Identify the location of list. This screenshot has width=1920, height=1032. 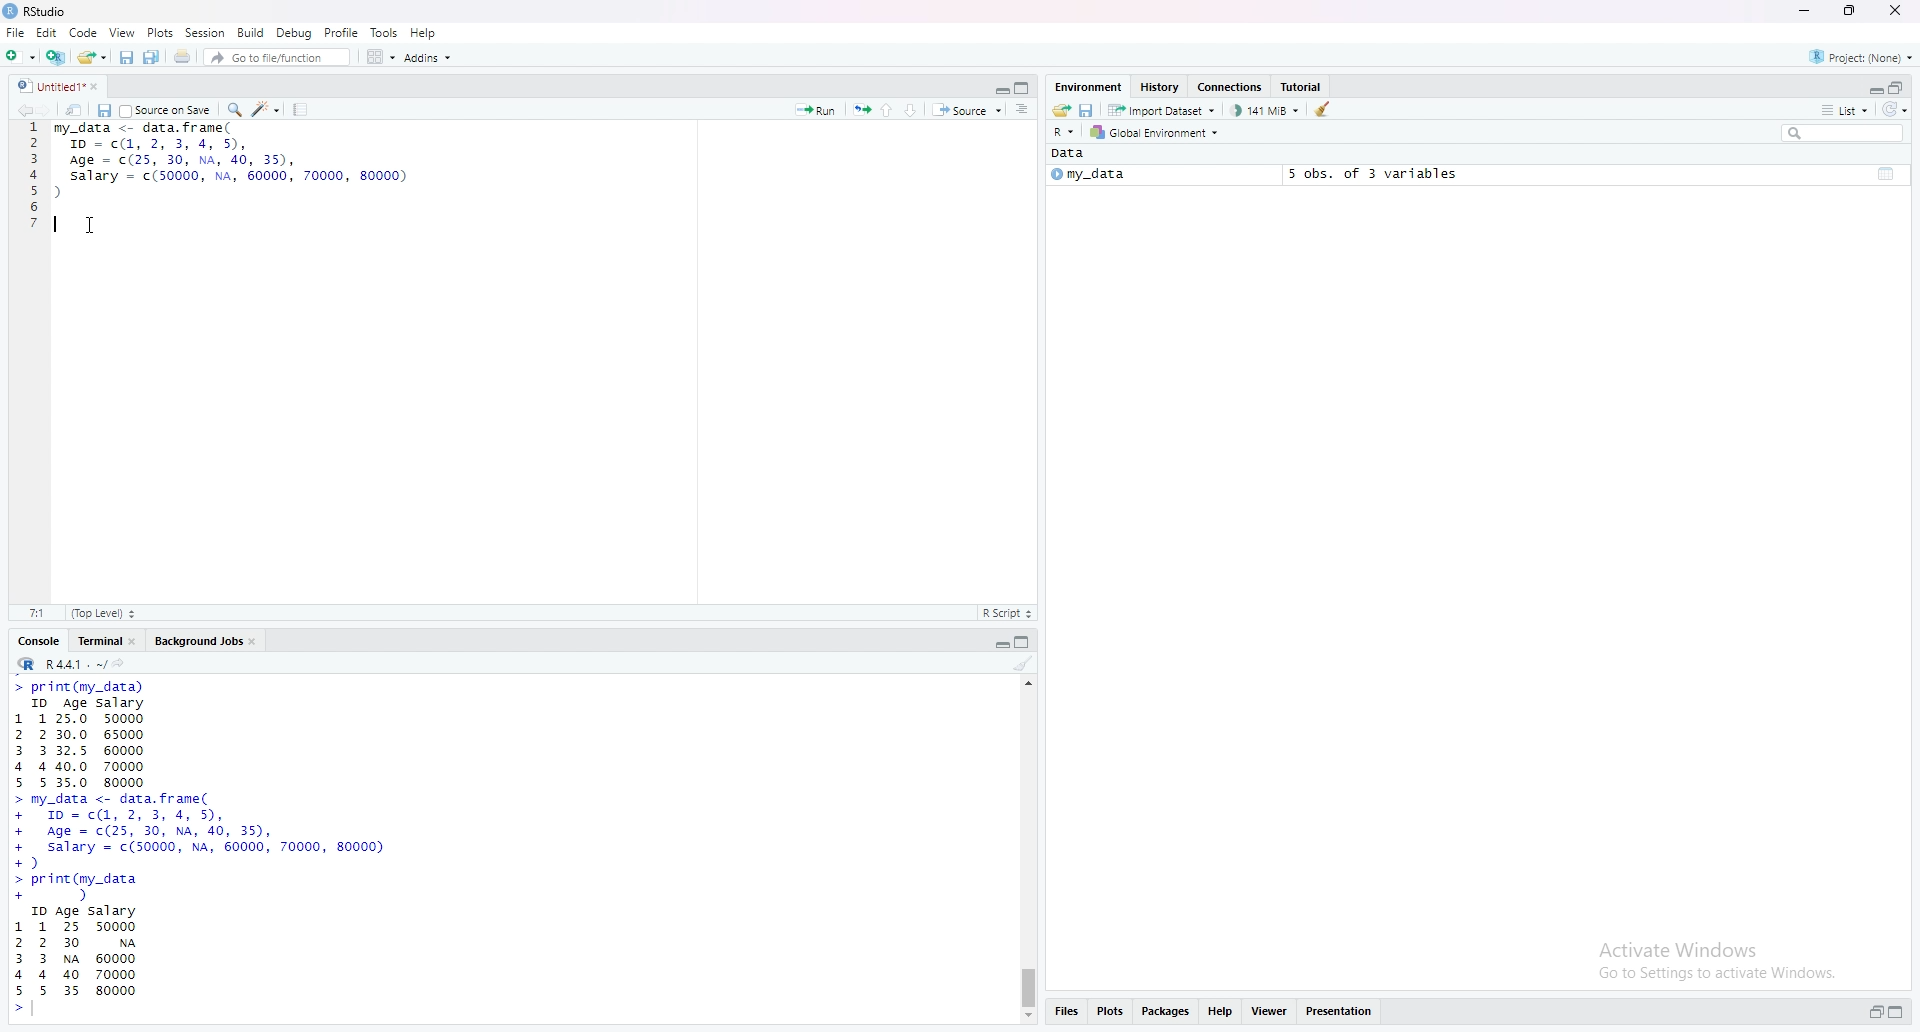
(1844, 110).